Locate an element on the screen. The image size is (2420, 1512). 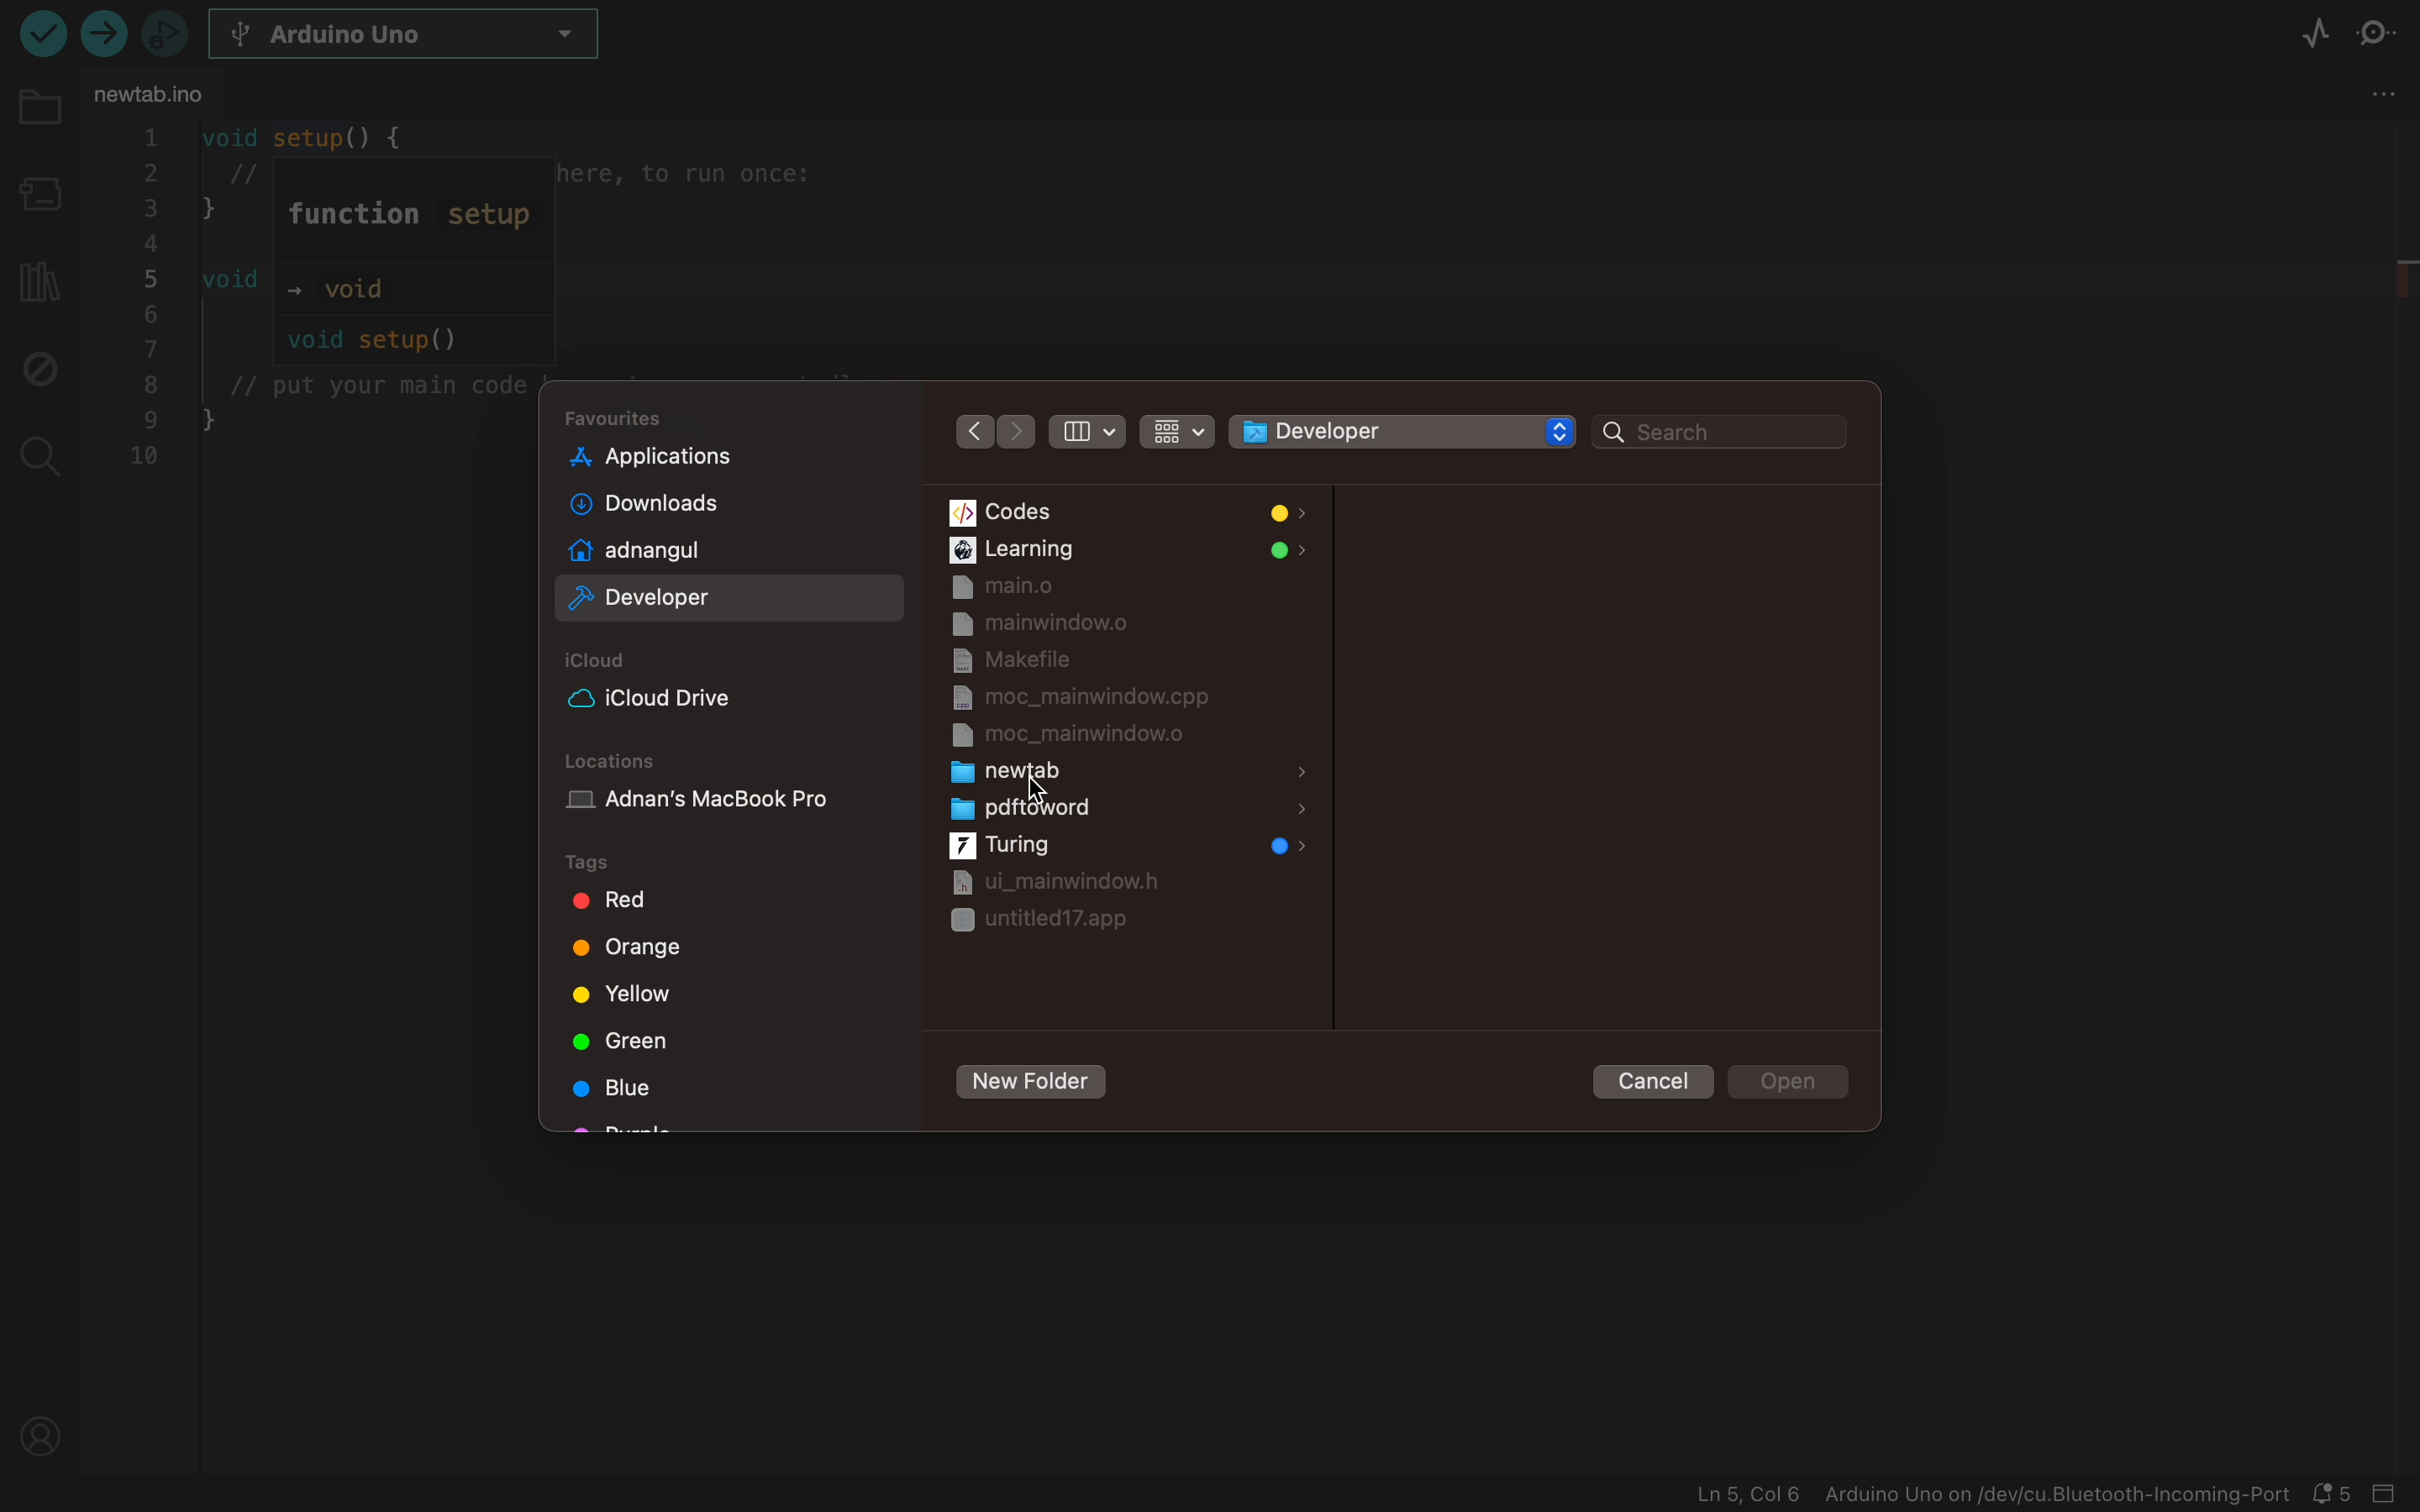
make file is located at coordinates (1071, 660).